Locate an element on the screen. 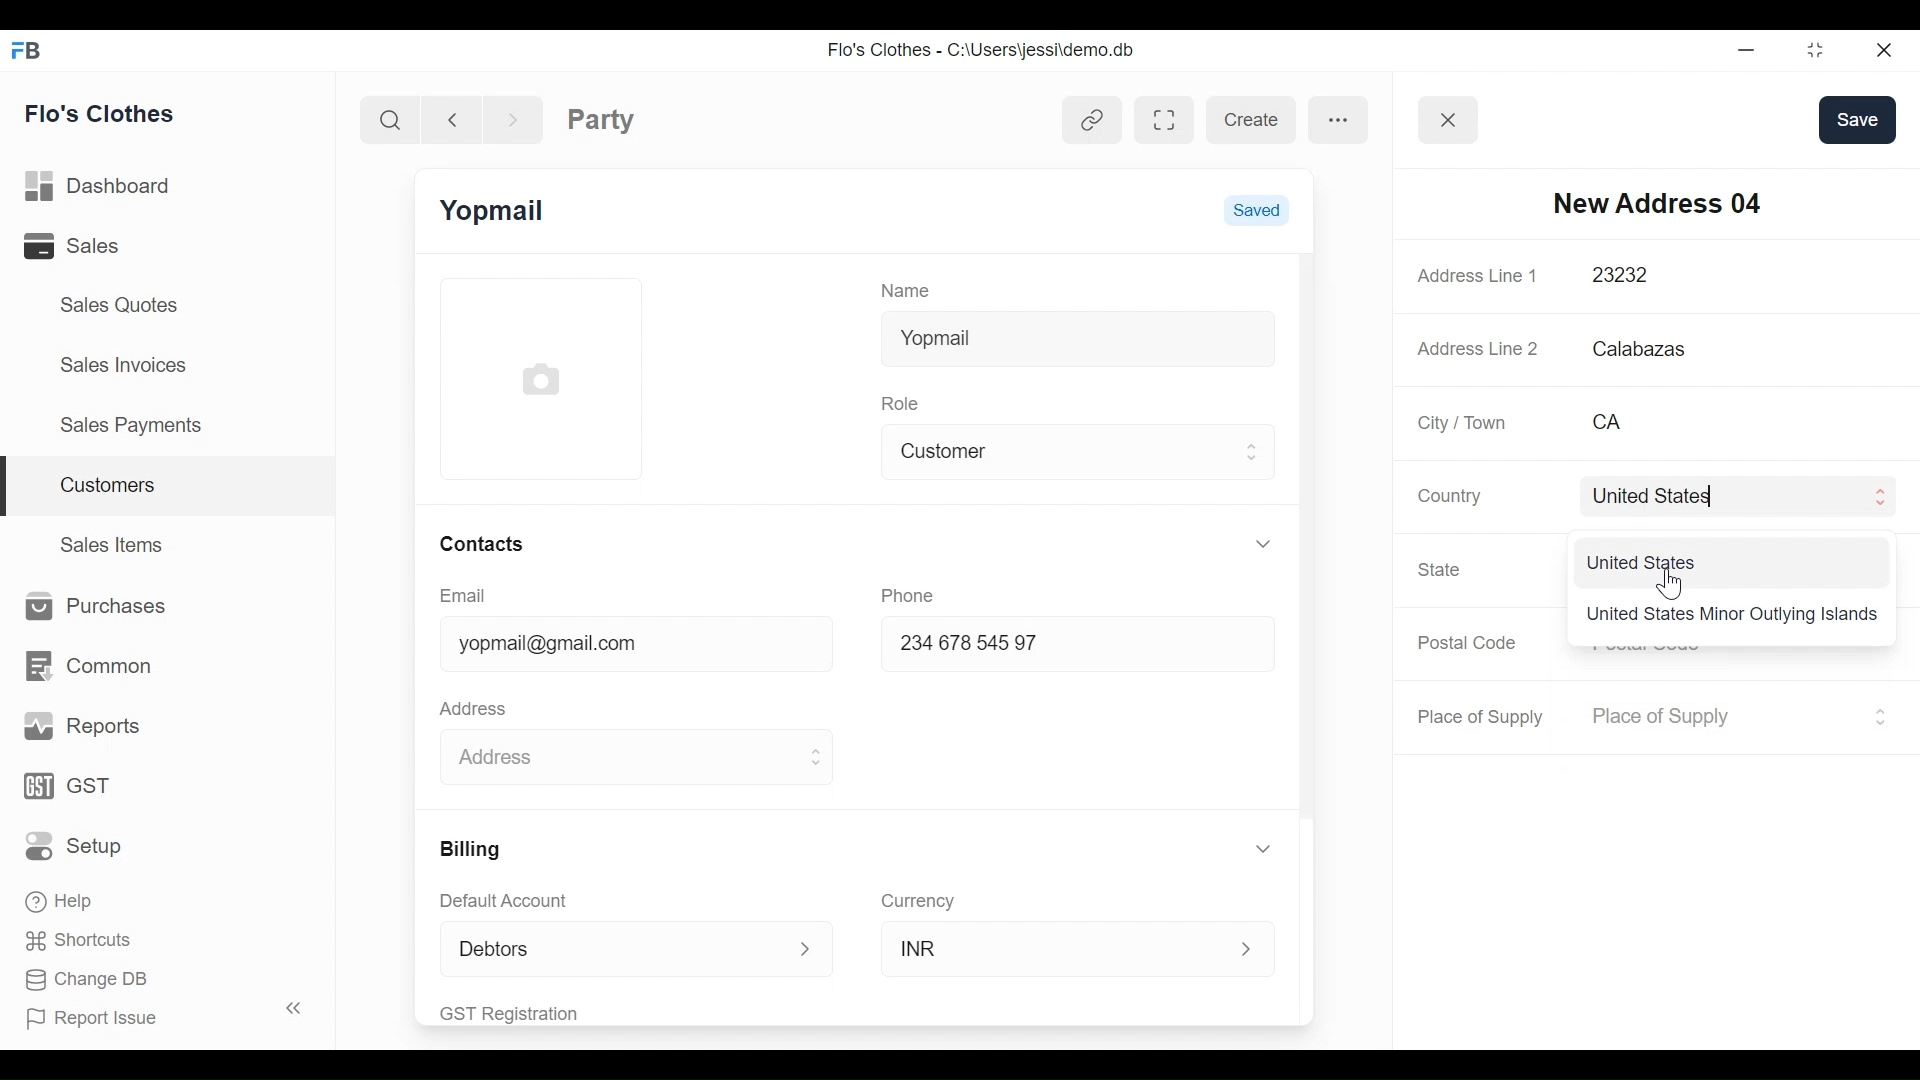  Sales Quotes is located at coordinates (121, 305).